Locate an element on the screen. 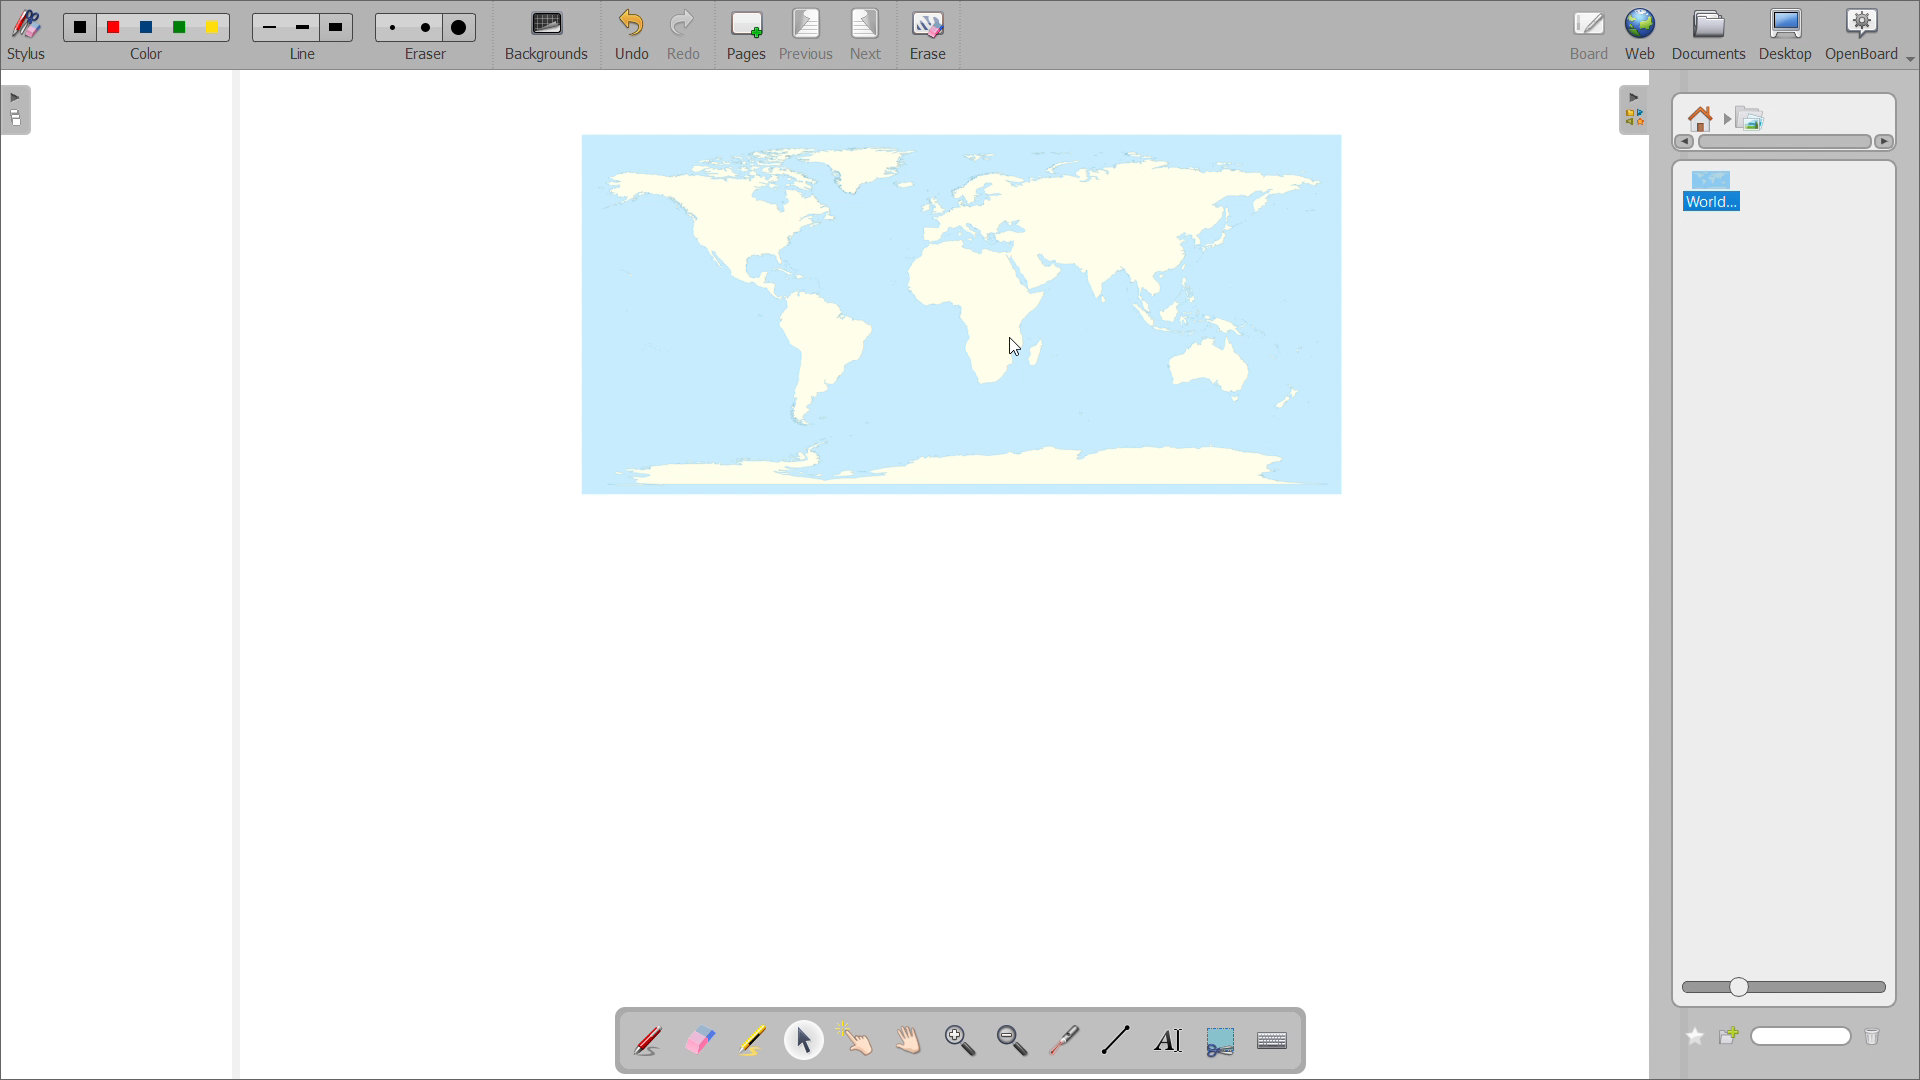 The image size is (1920, 1080). zoom view slider is located at coordinates (1785, 987).